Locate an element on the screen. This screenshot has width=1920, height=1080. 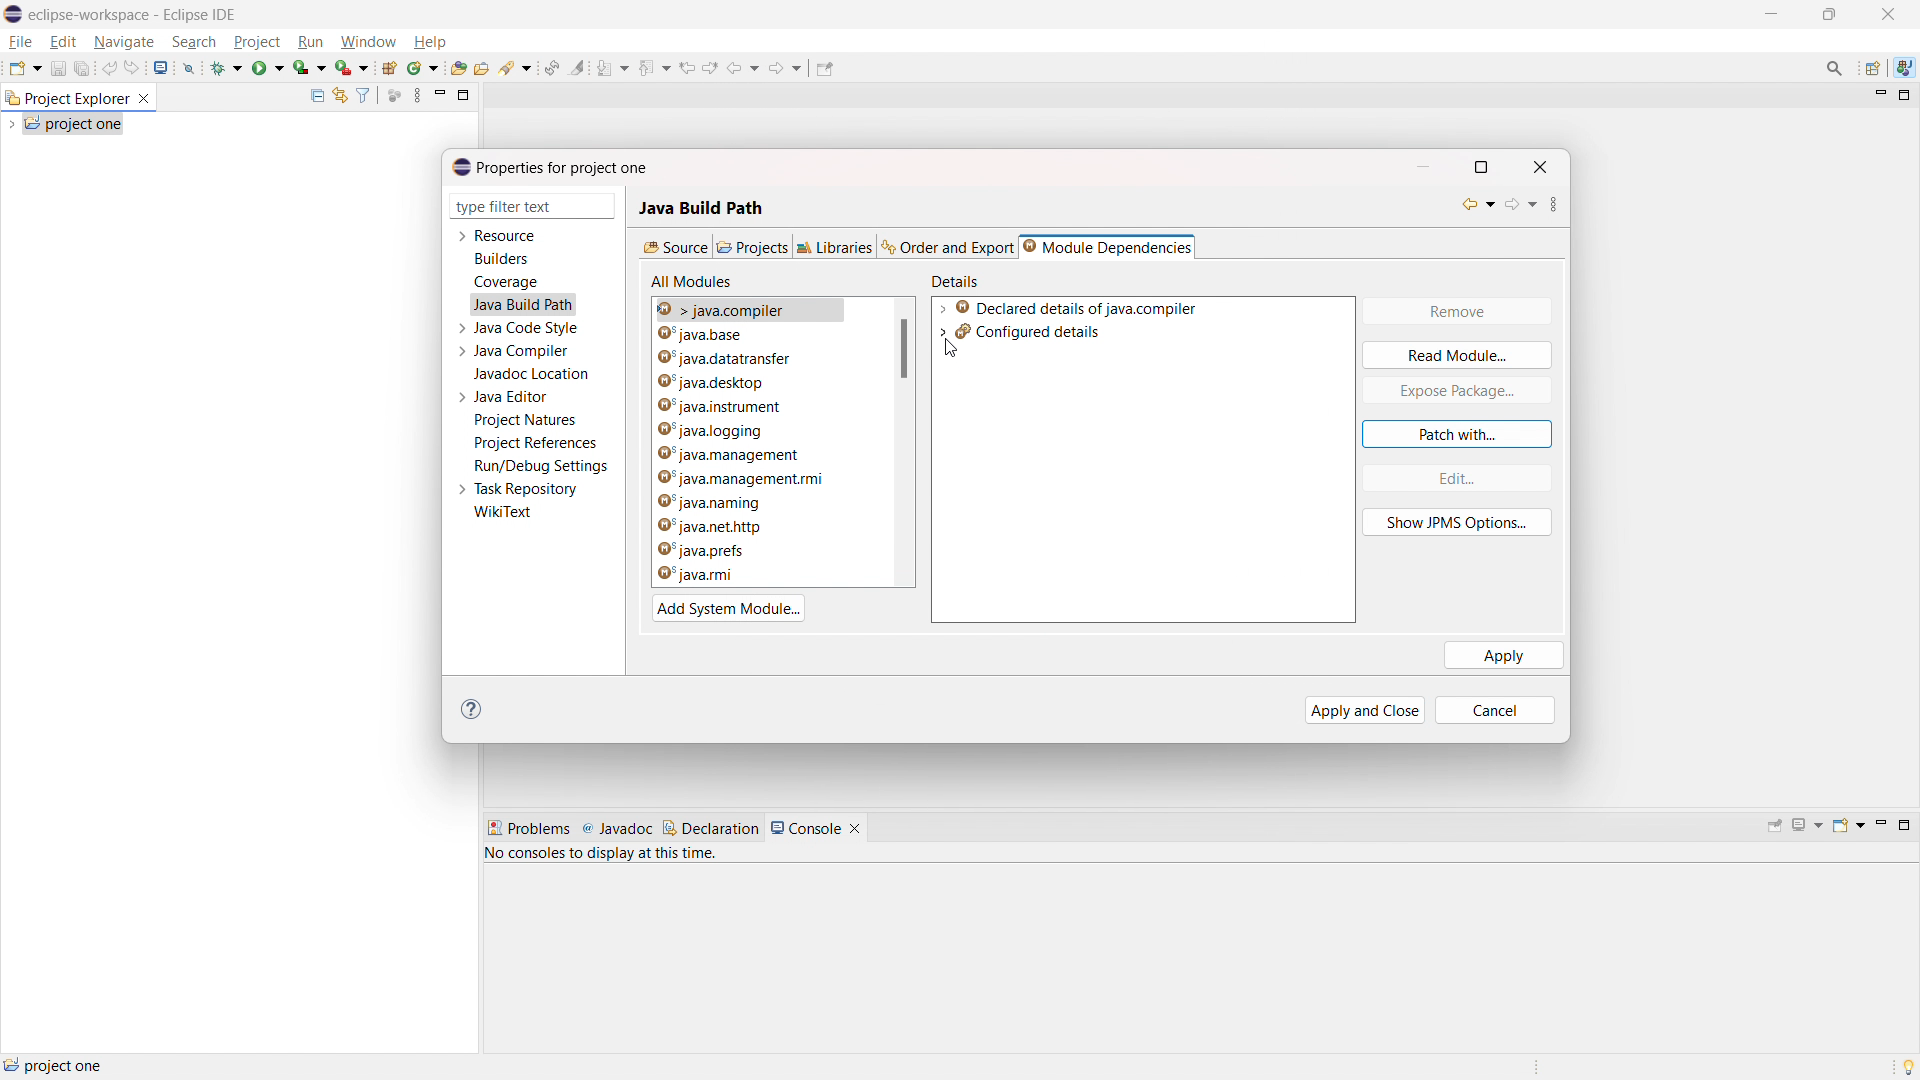
patch with is located at coordinates (1457, 434).